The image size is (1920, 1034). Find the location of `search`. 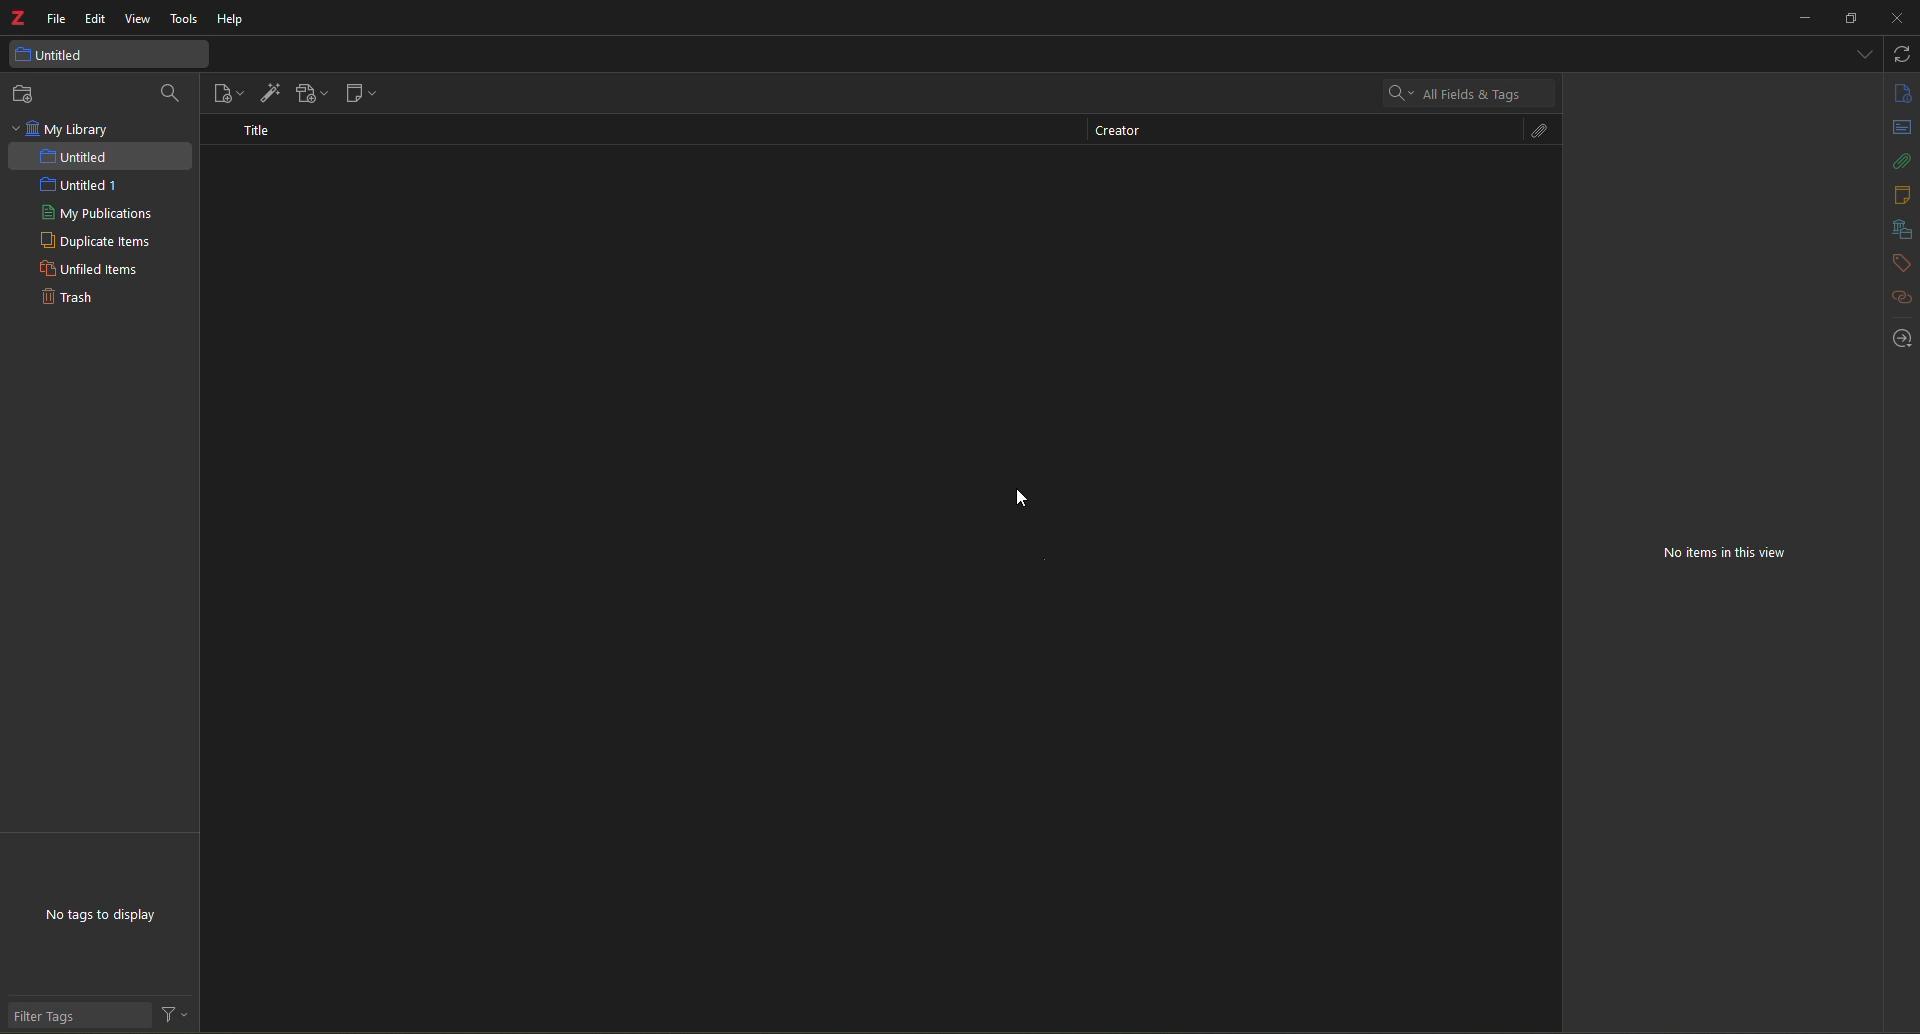

search is located at coordinates (1465, 93).